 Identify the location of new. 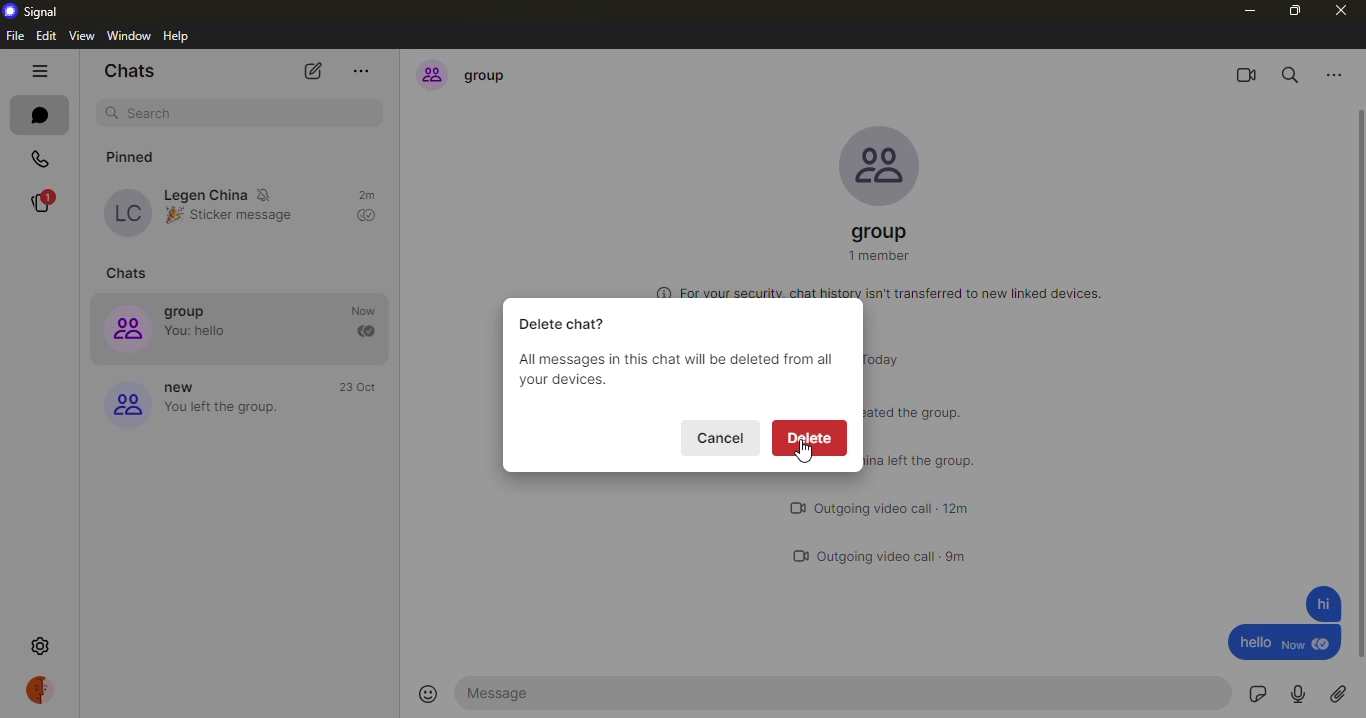
(1293, 647).